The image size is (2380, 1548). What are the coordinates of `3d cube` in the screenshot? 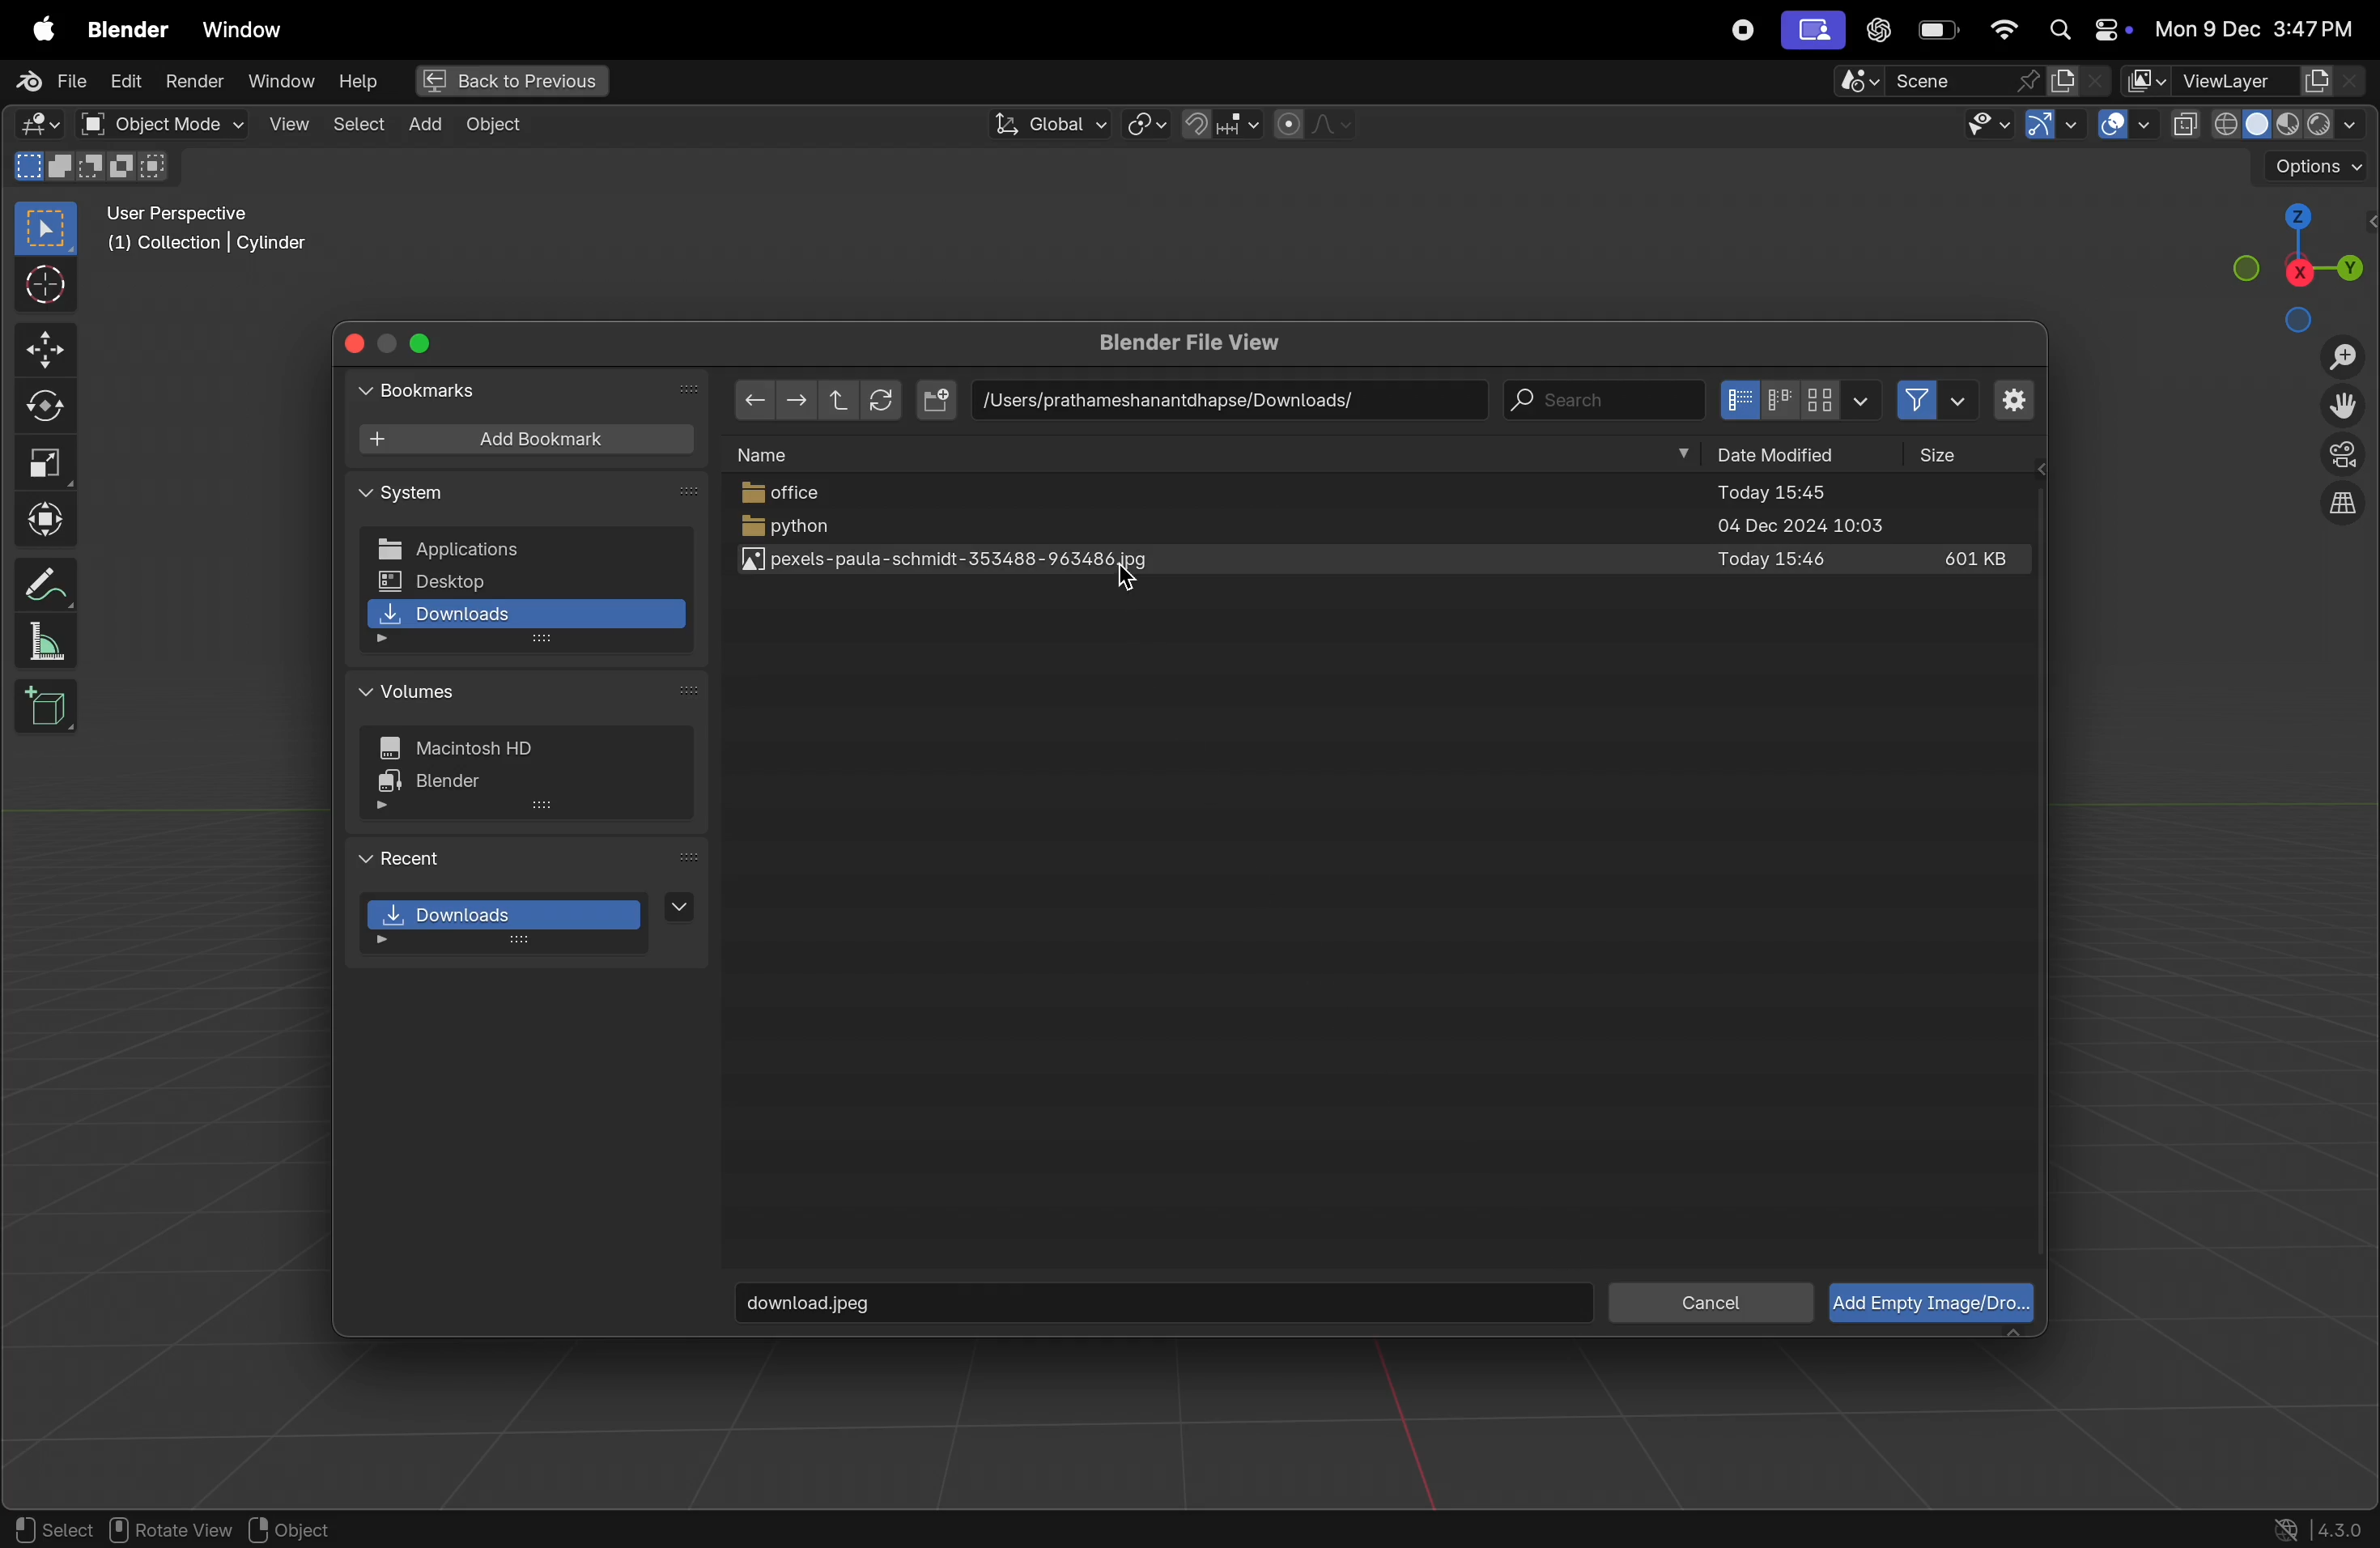 It's located at (47, 707).